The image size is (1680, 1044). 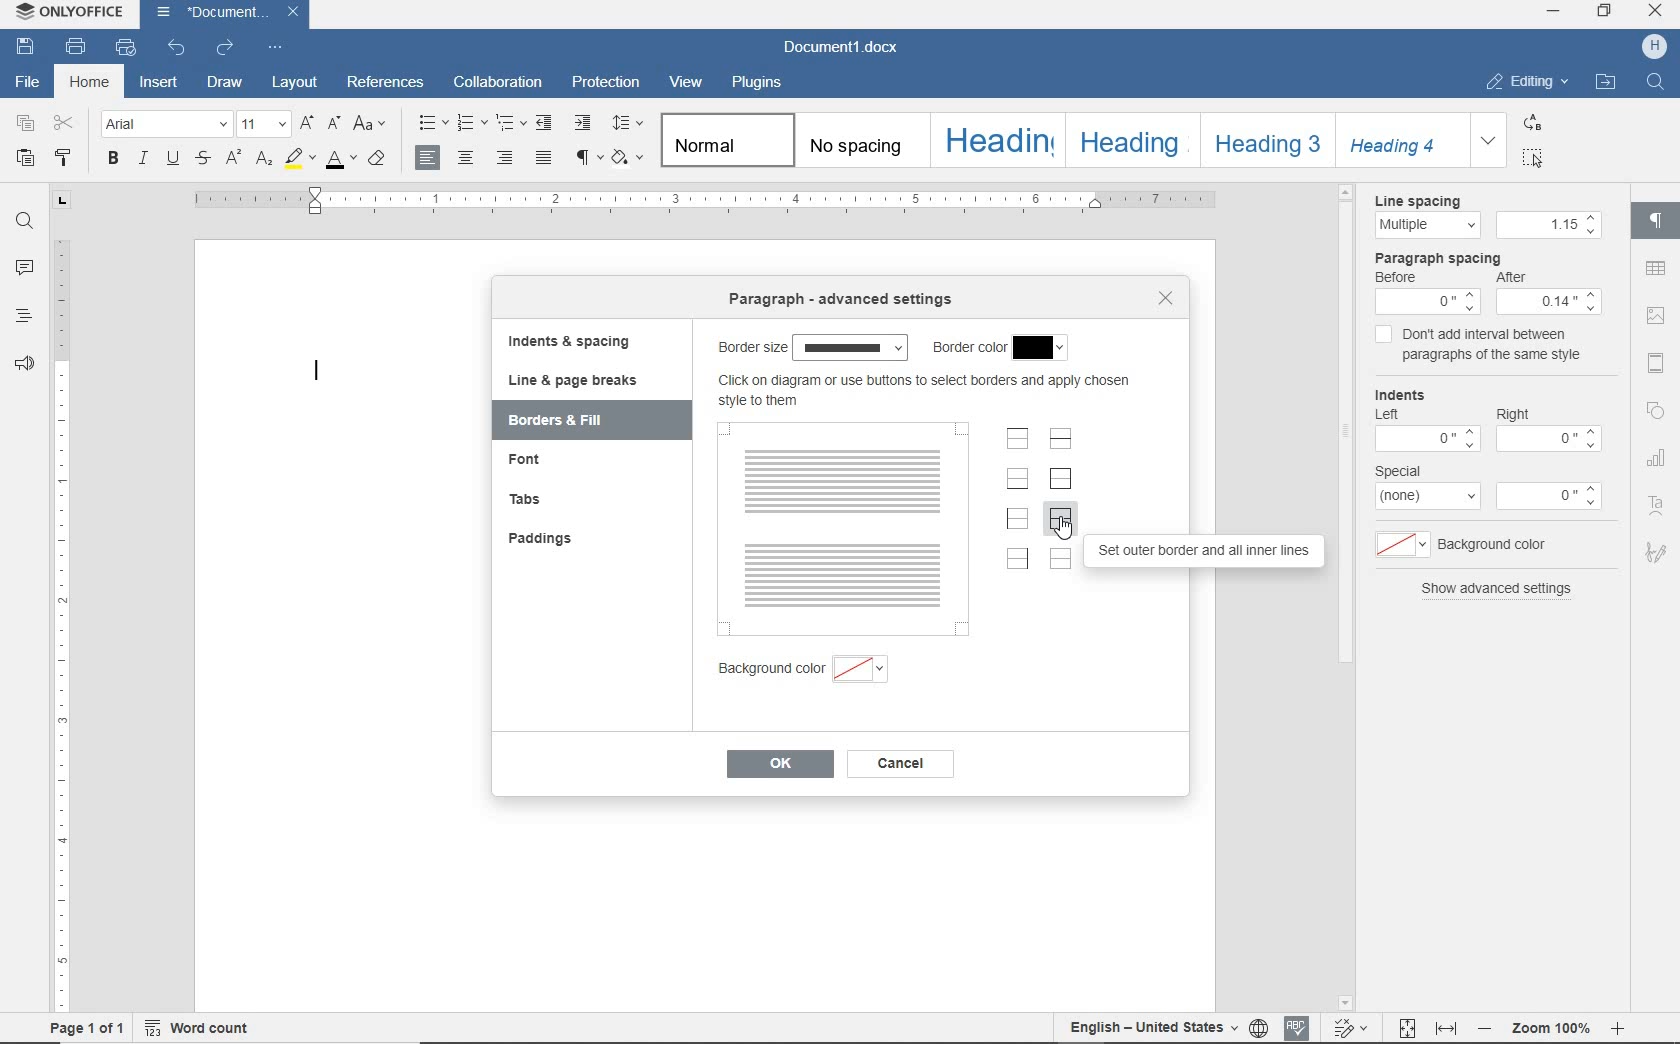 I want to click on decrease indent, so click(x=547, y=122).